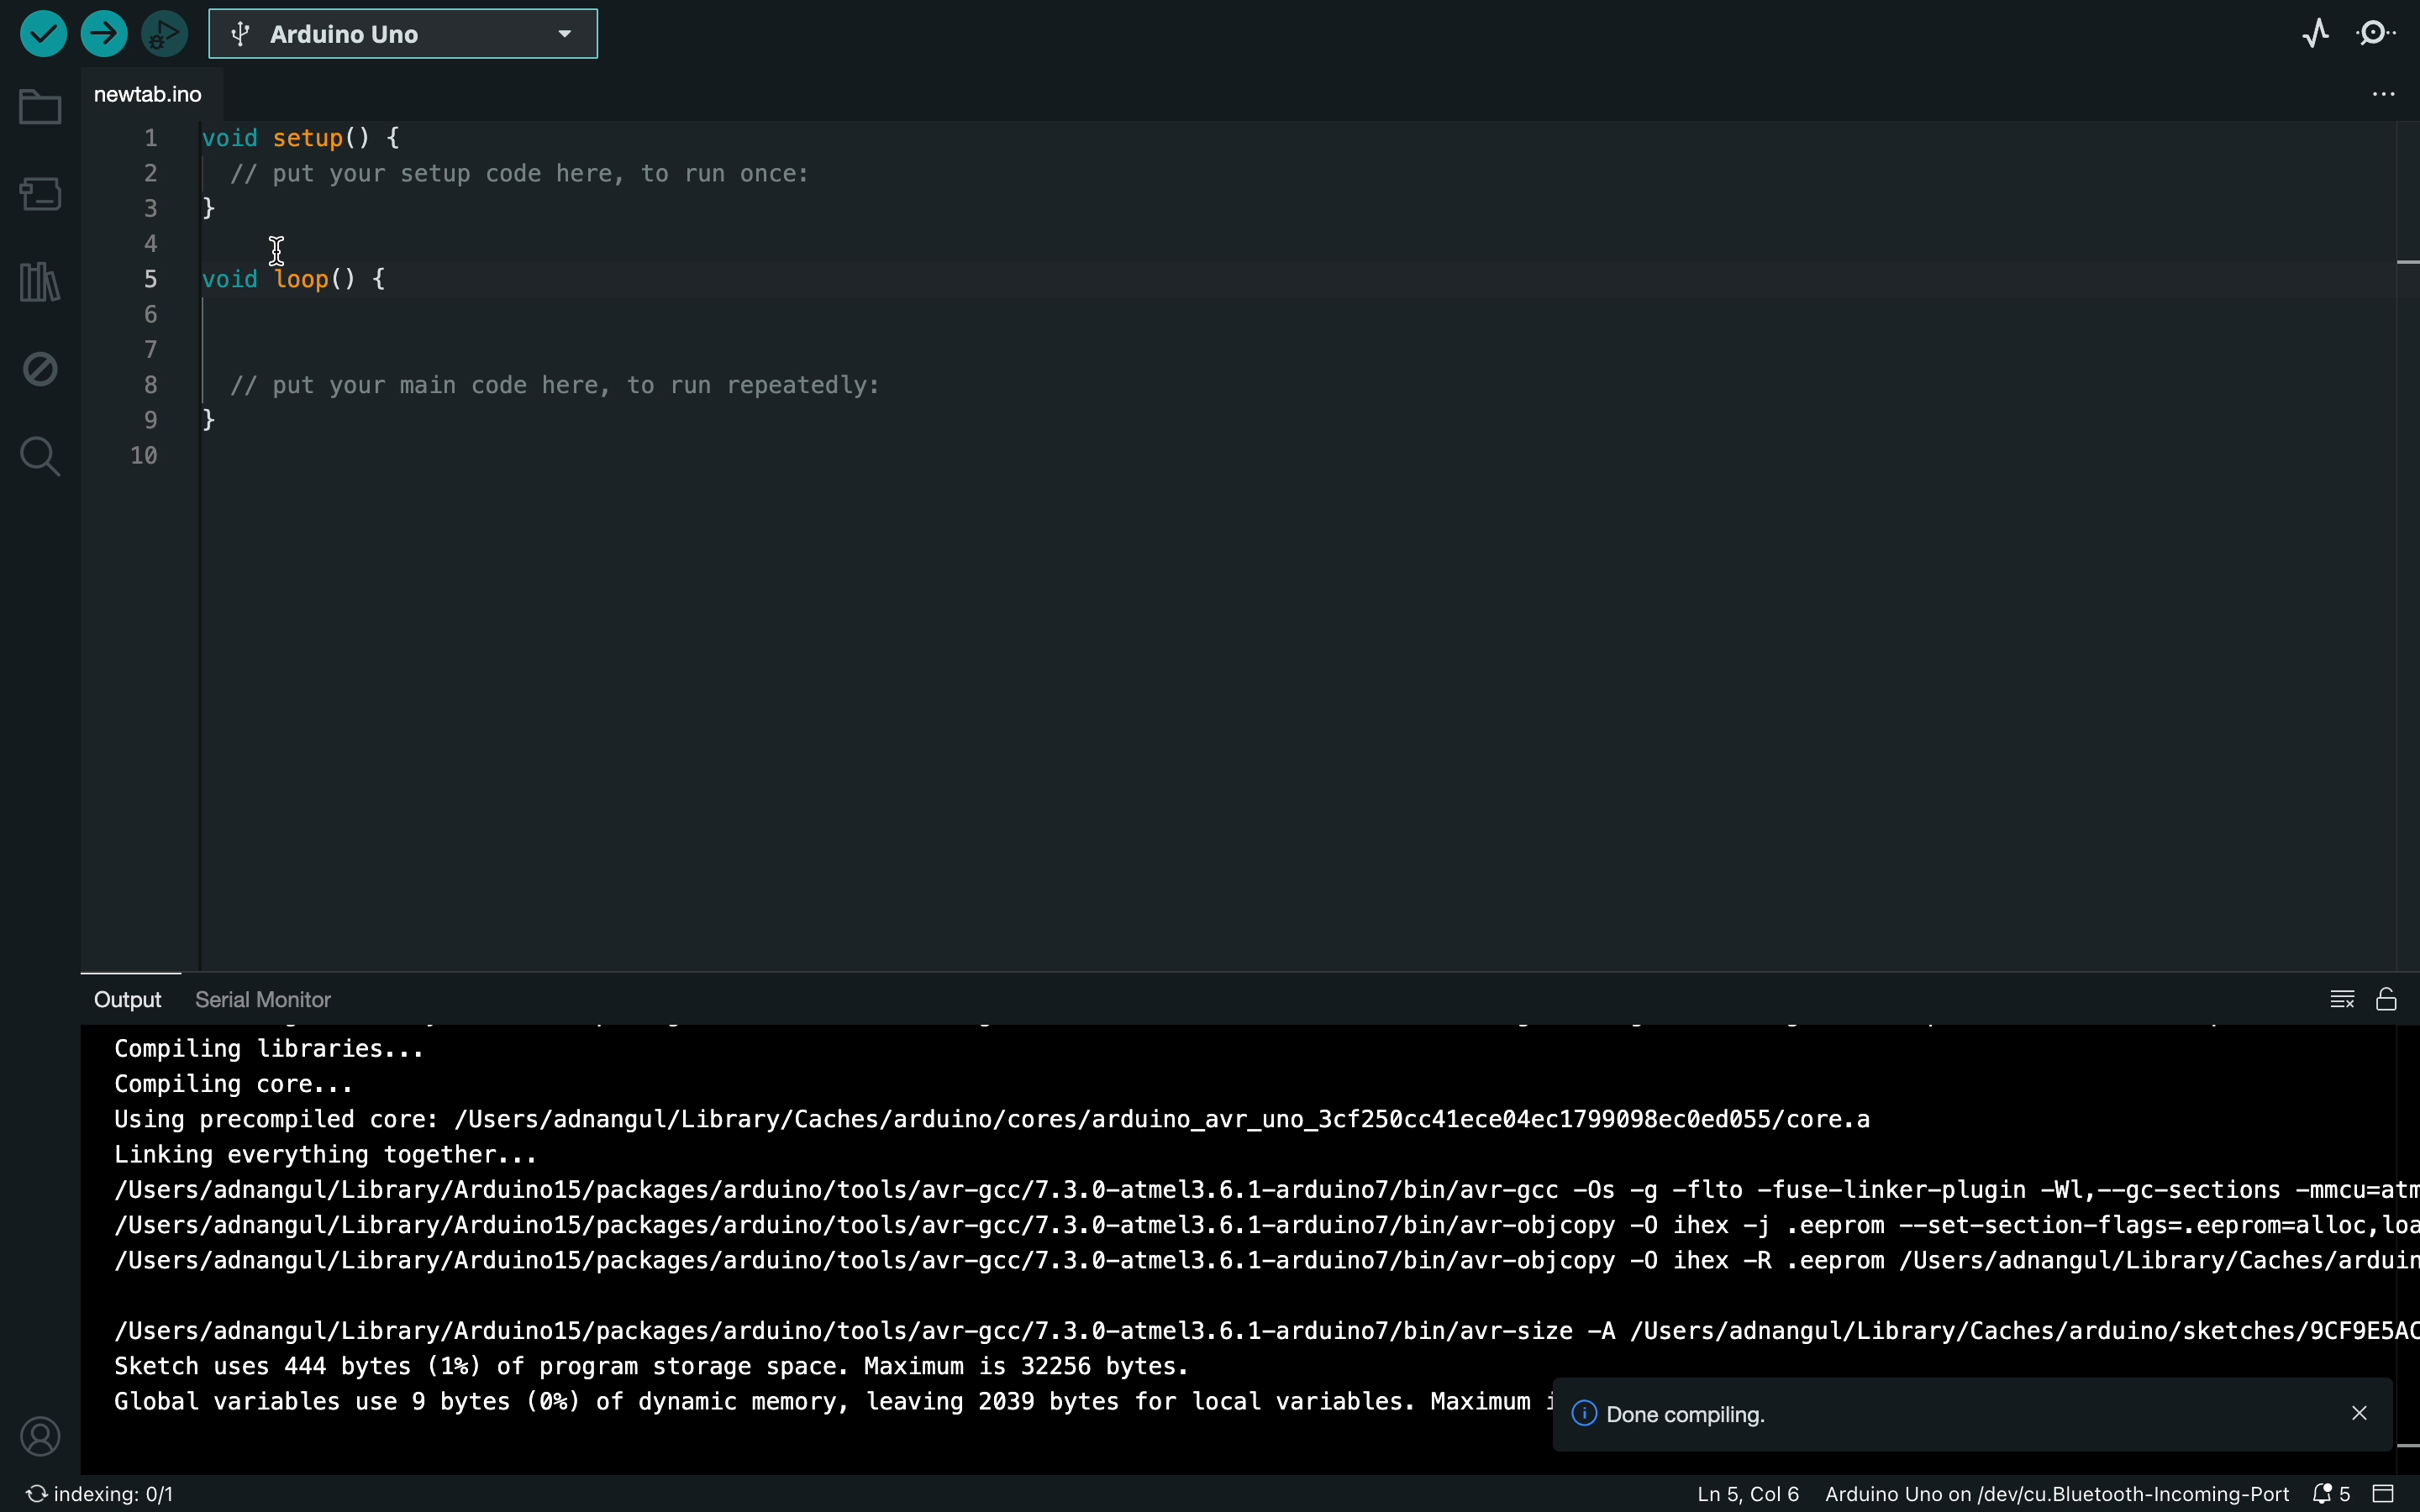 This screenshot has height=1512, width=2420. Describe the element at coordinates (41, 35) in the screenshot. I see `verify` at that location.